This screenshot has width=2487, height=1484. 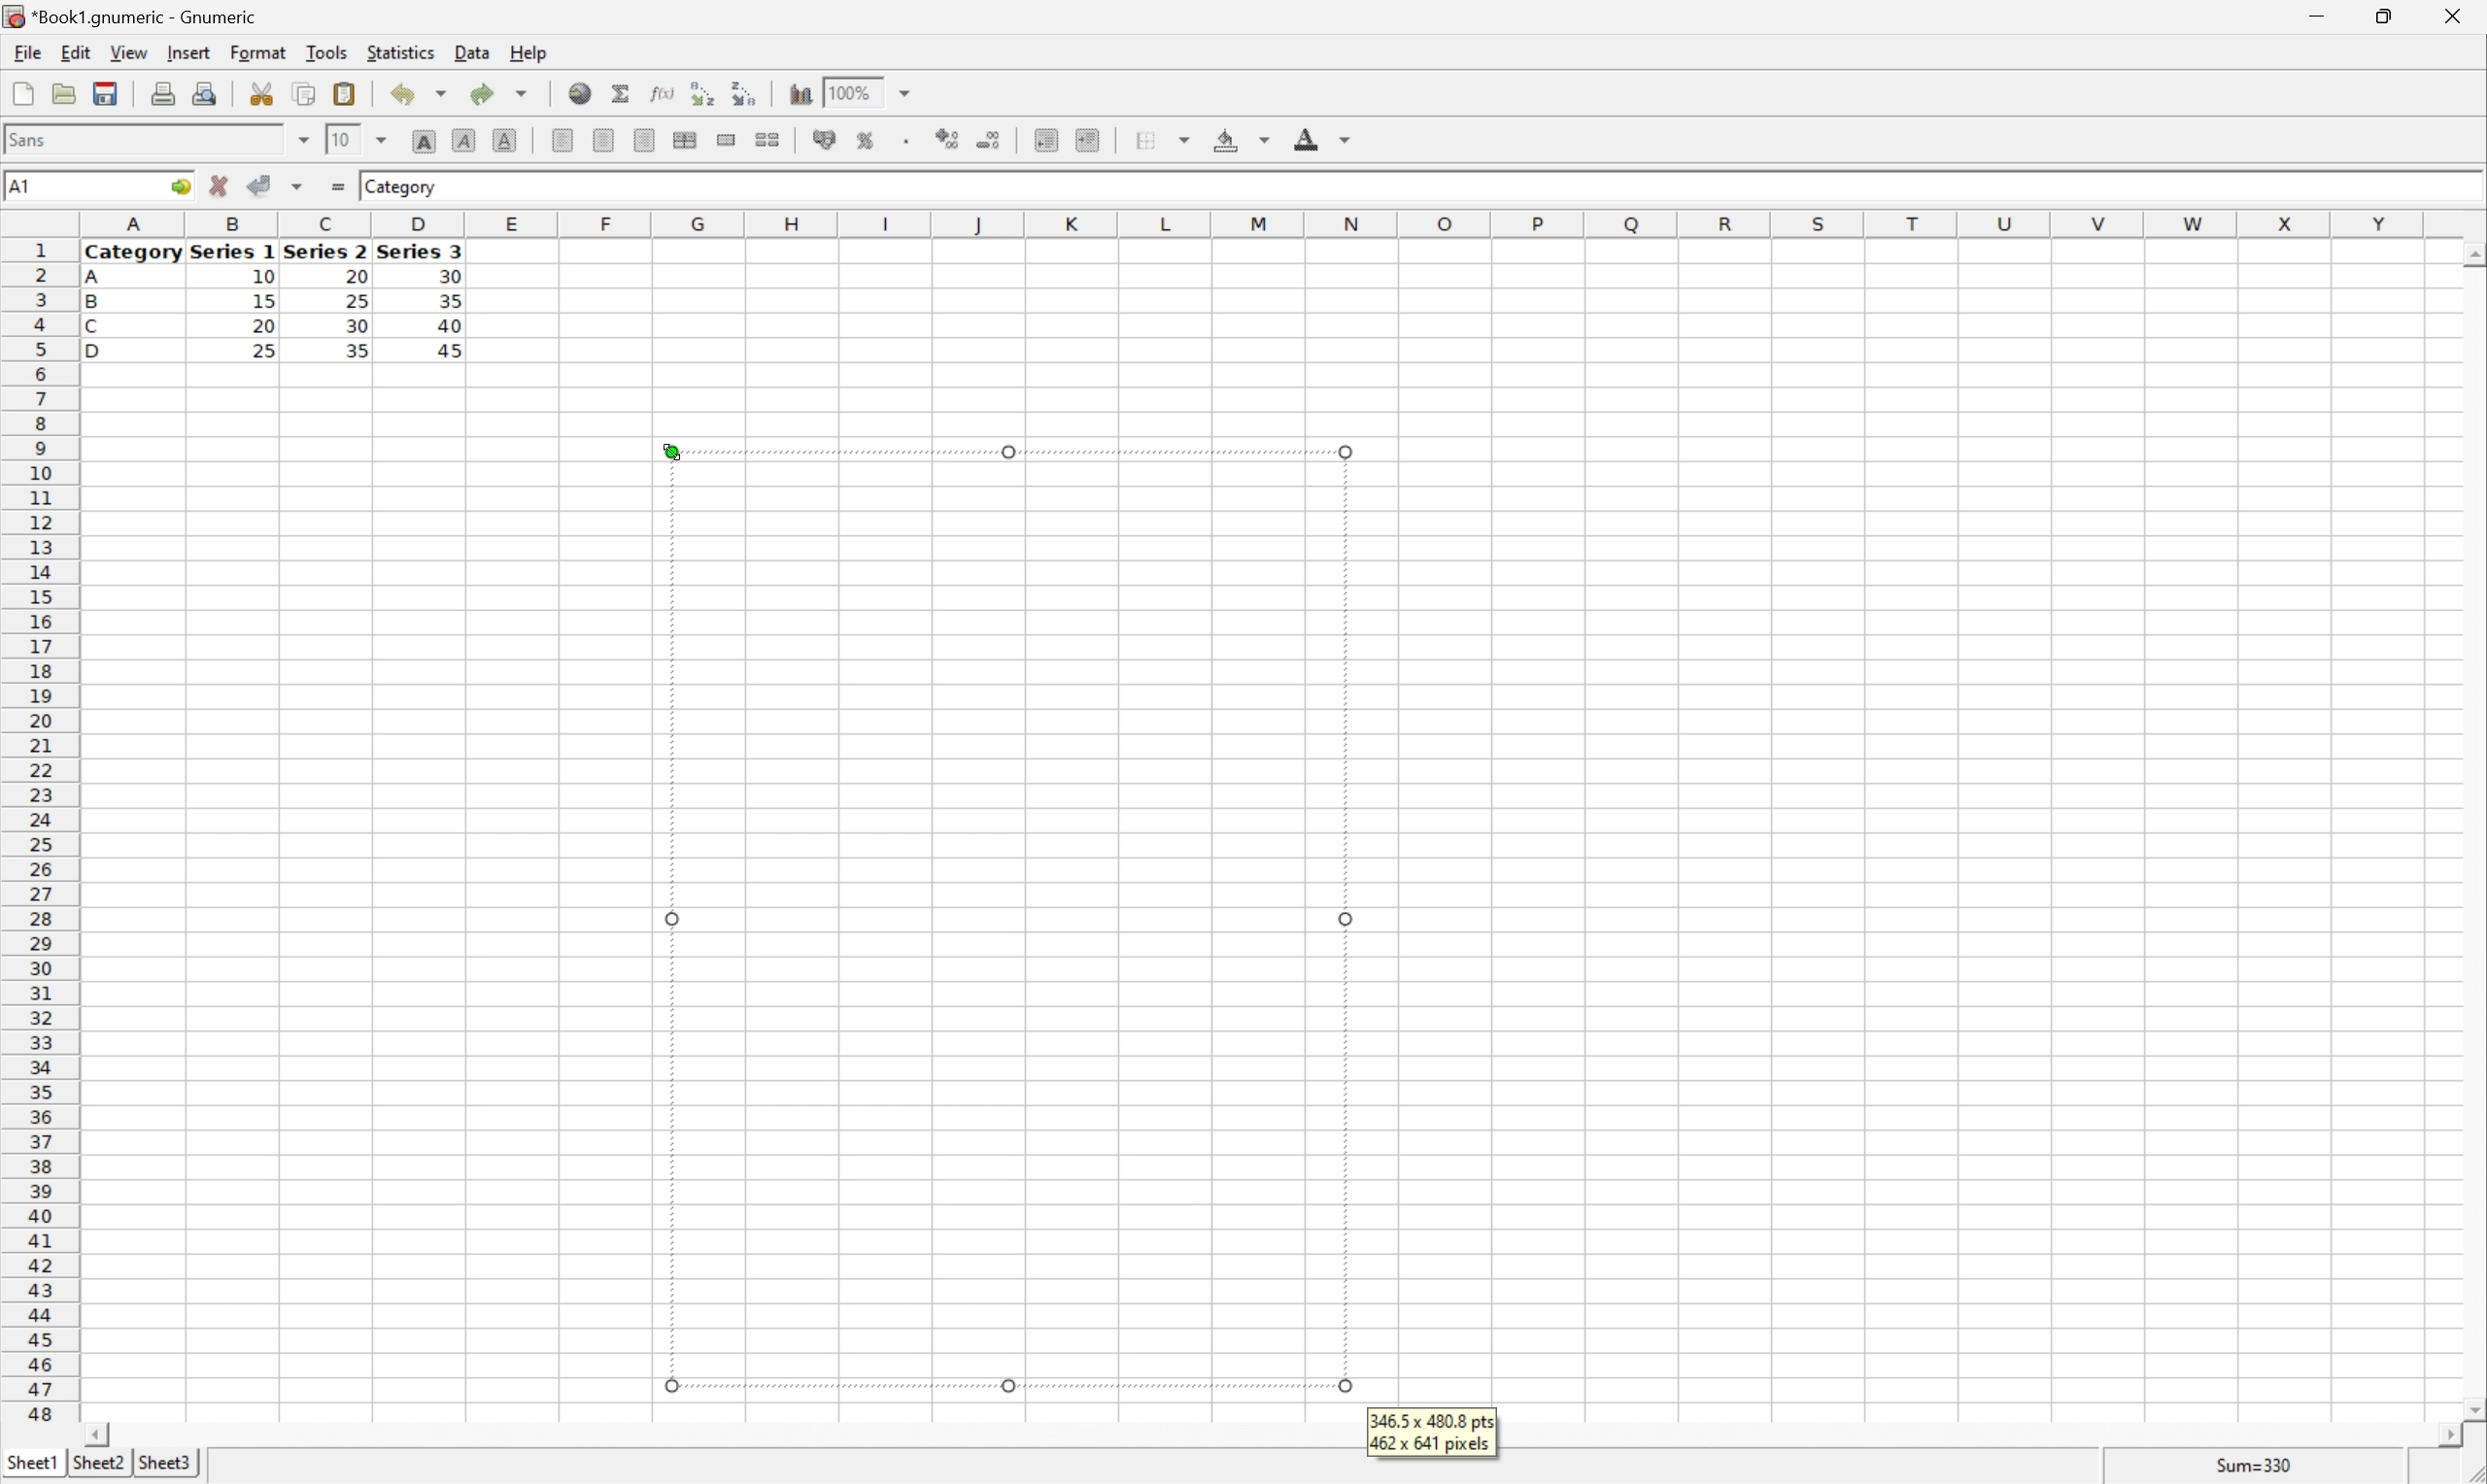 I want to click on 35, so click(x=356, y=350).